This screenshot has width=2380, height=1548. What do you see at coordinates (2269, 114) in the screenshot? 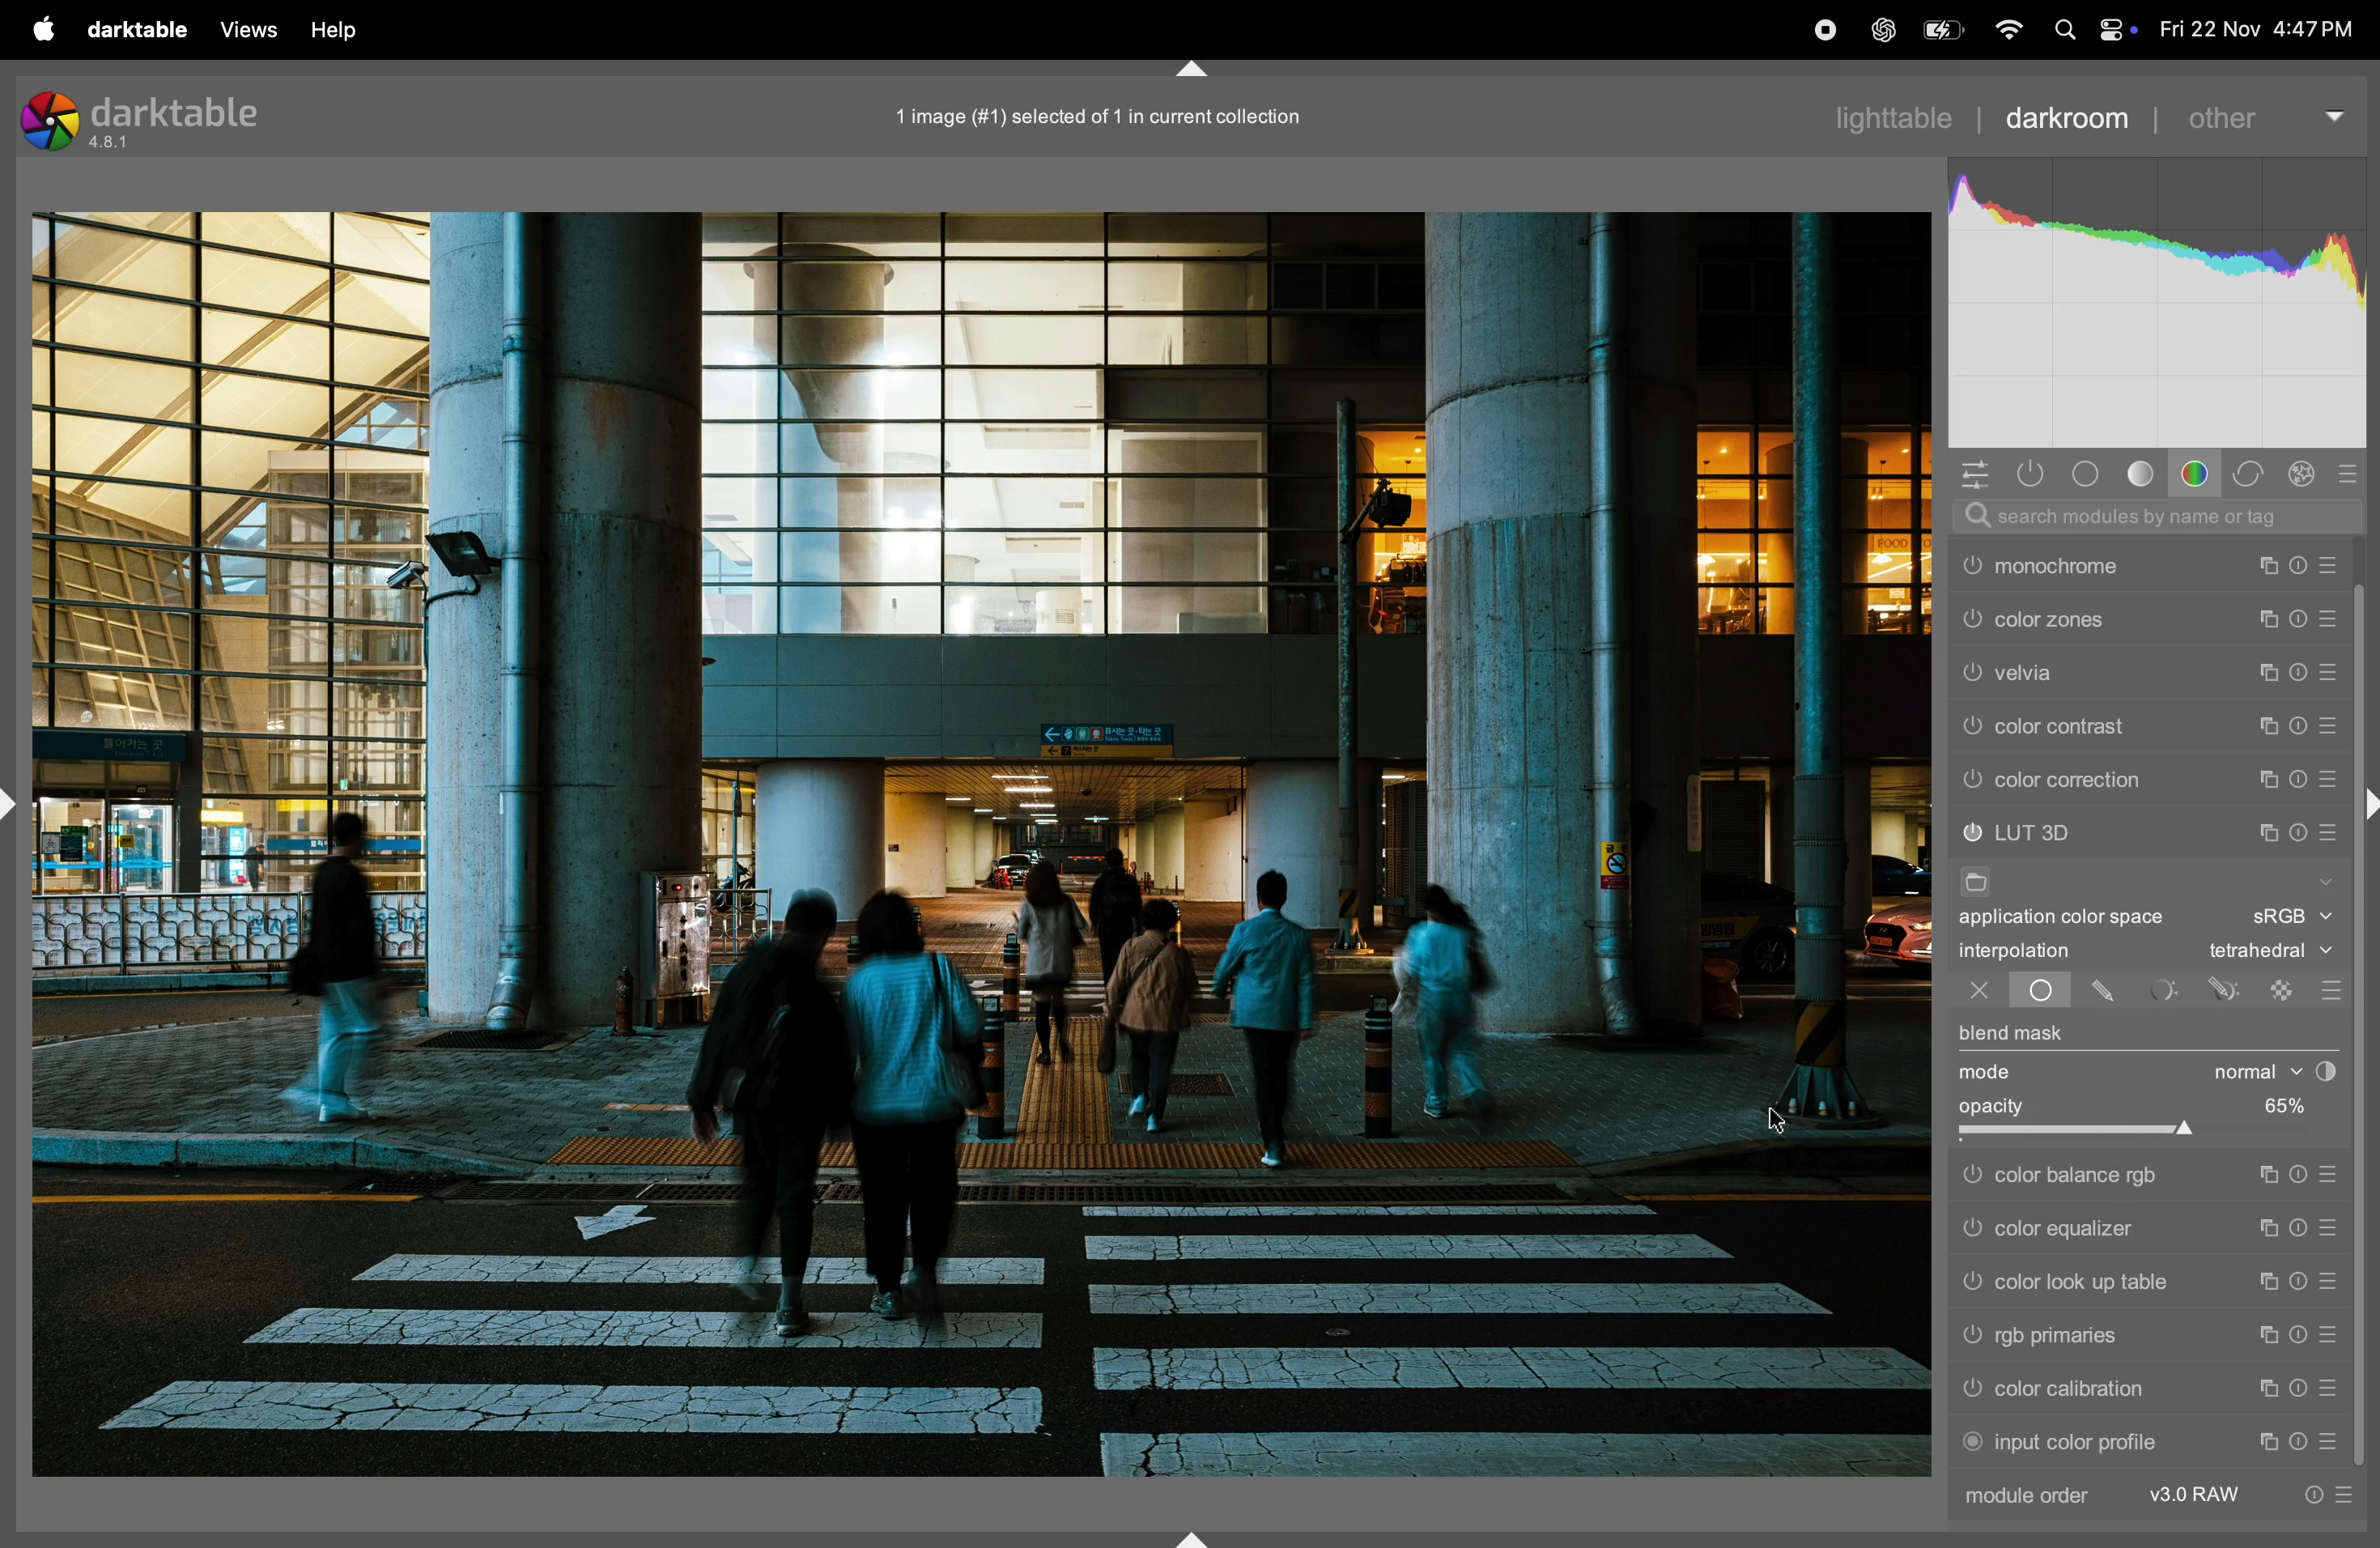
I see `others` at bounding box center [2269, 114].